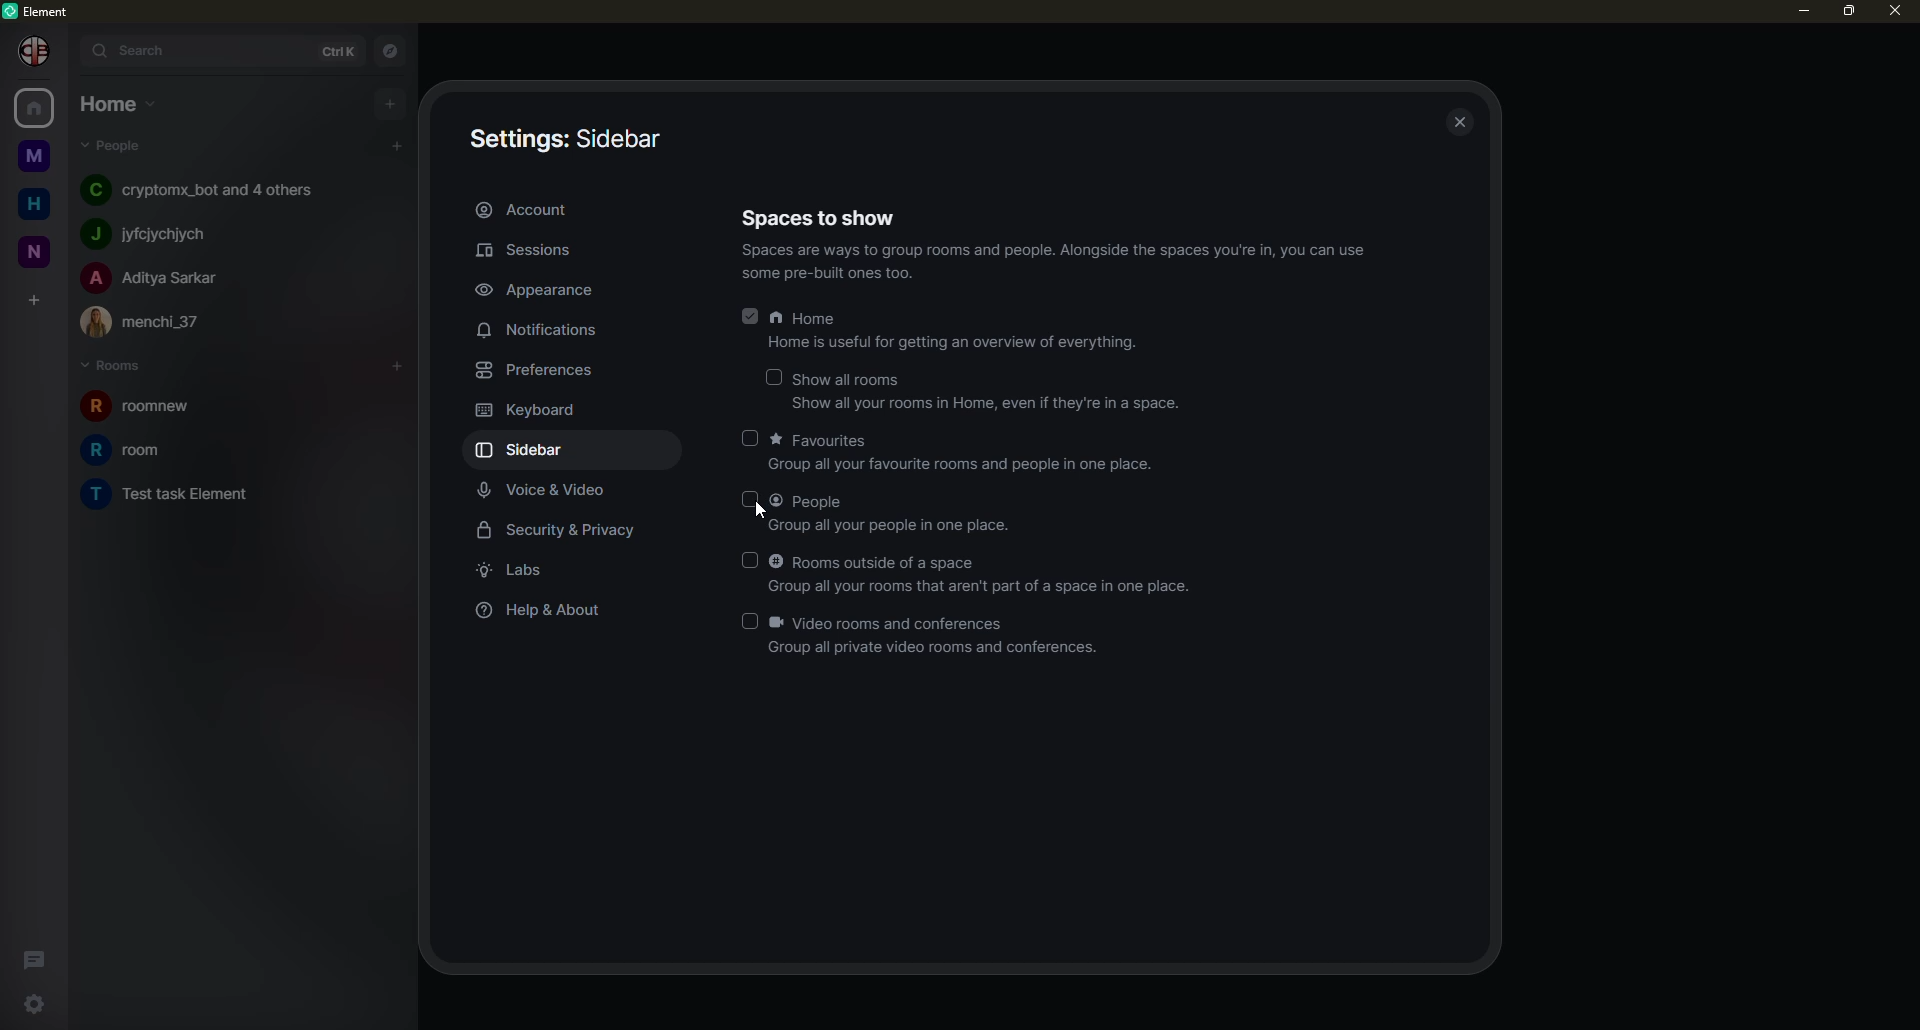 This screenshot has height=1030, width=1920. What do you see at coordinates (159, 320) in the screenshot?
I see `people` at bounding box center [159, 320].